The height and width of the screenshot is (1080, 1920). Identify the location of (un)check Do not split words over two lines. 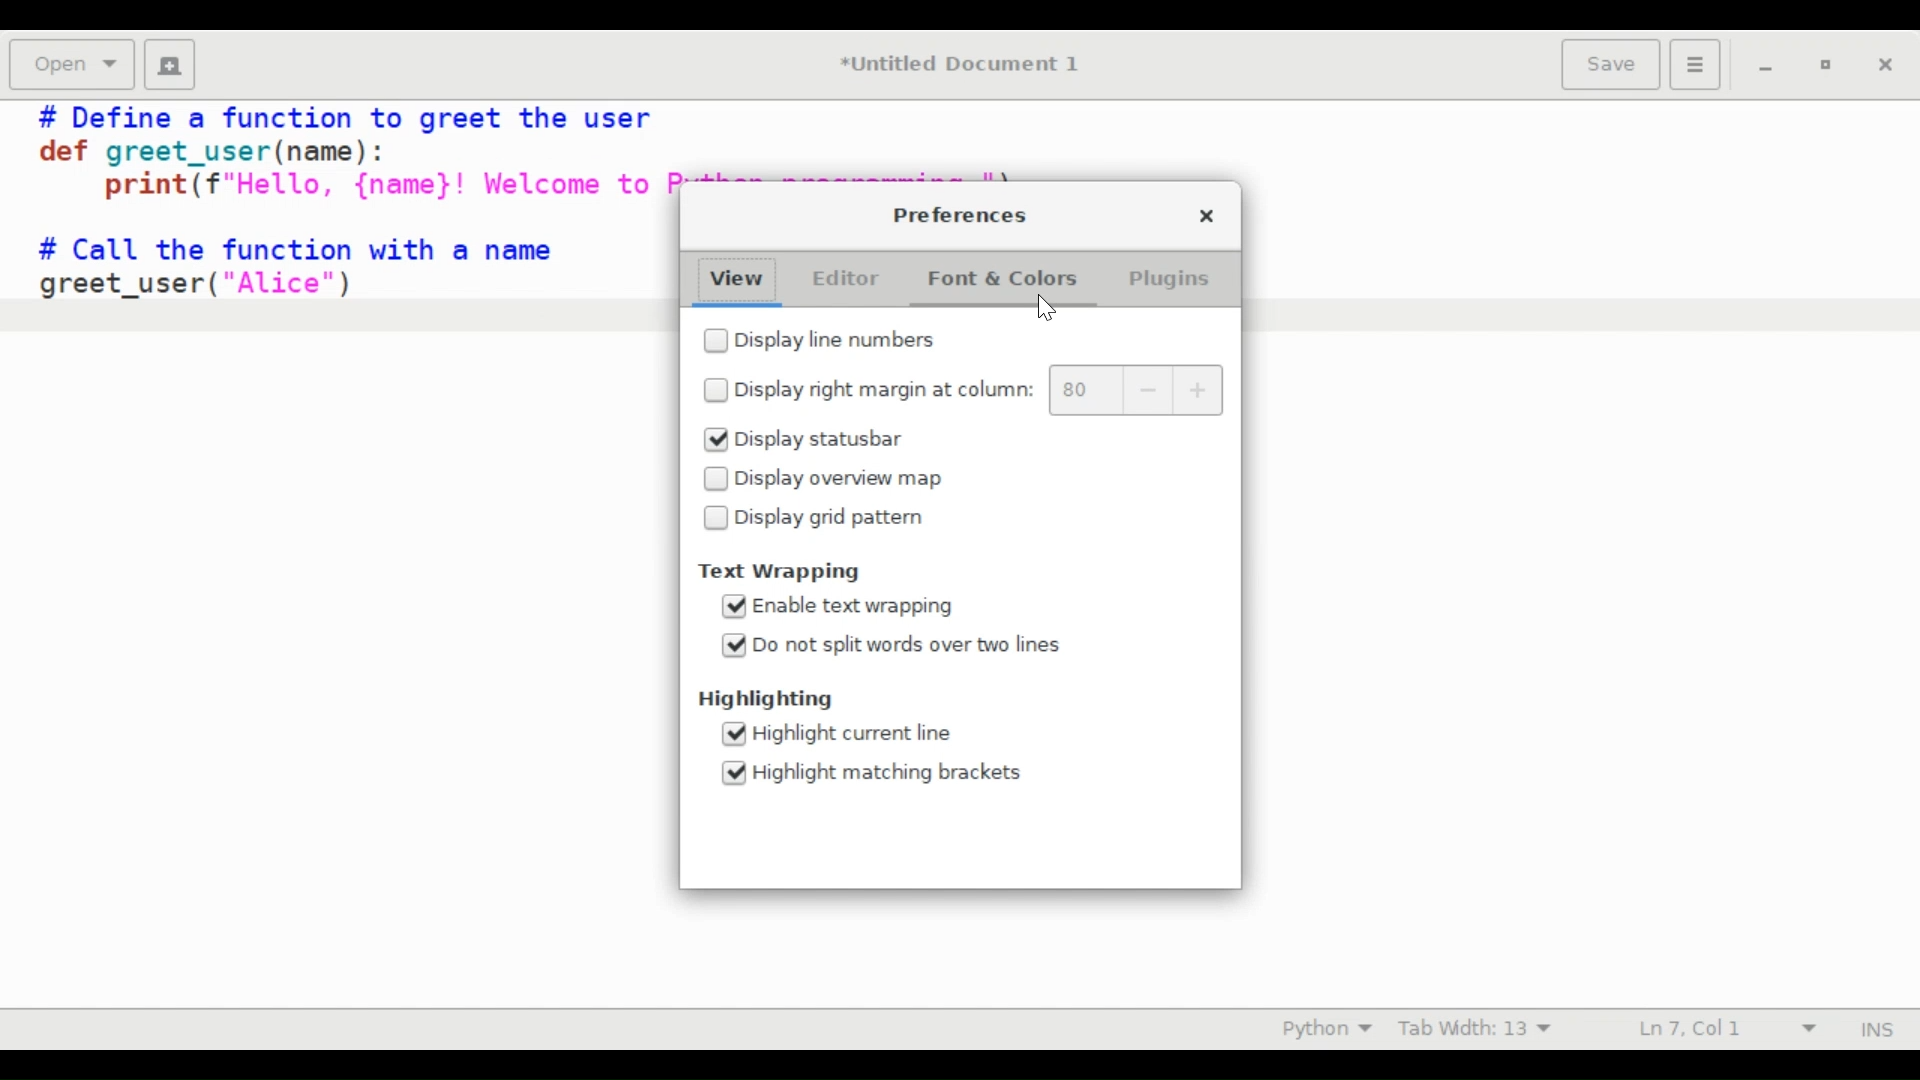
(896, 645).